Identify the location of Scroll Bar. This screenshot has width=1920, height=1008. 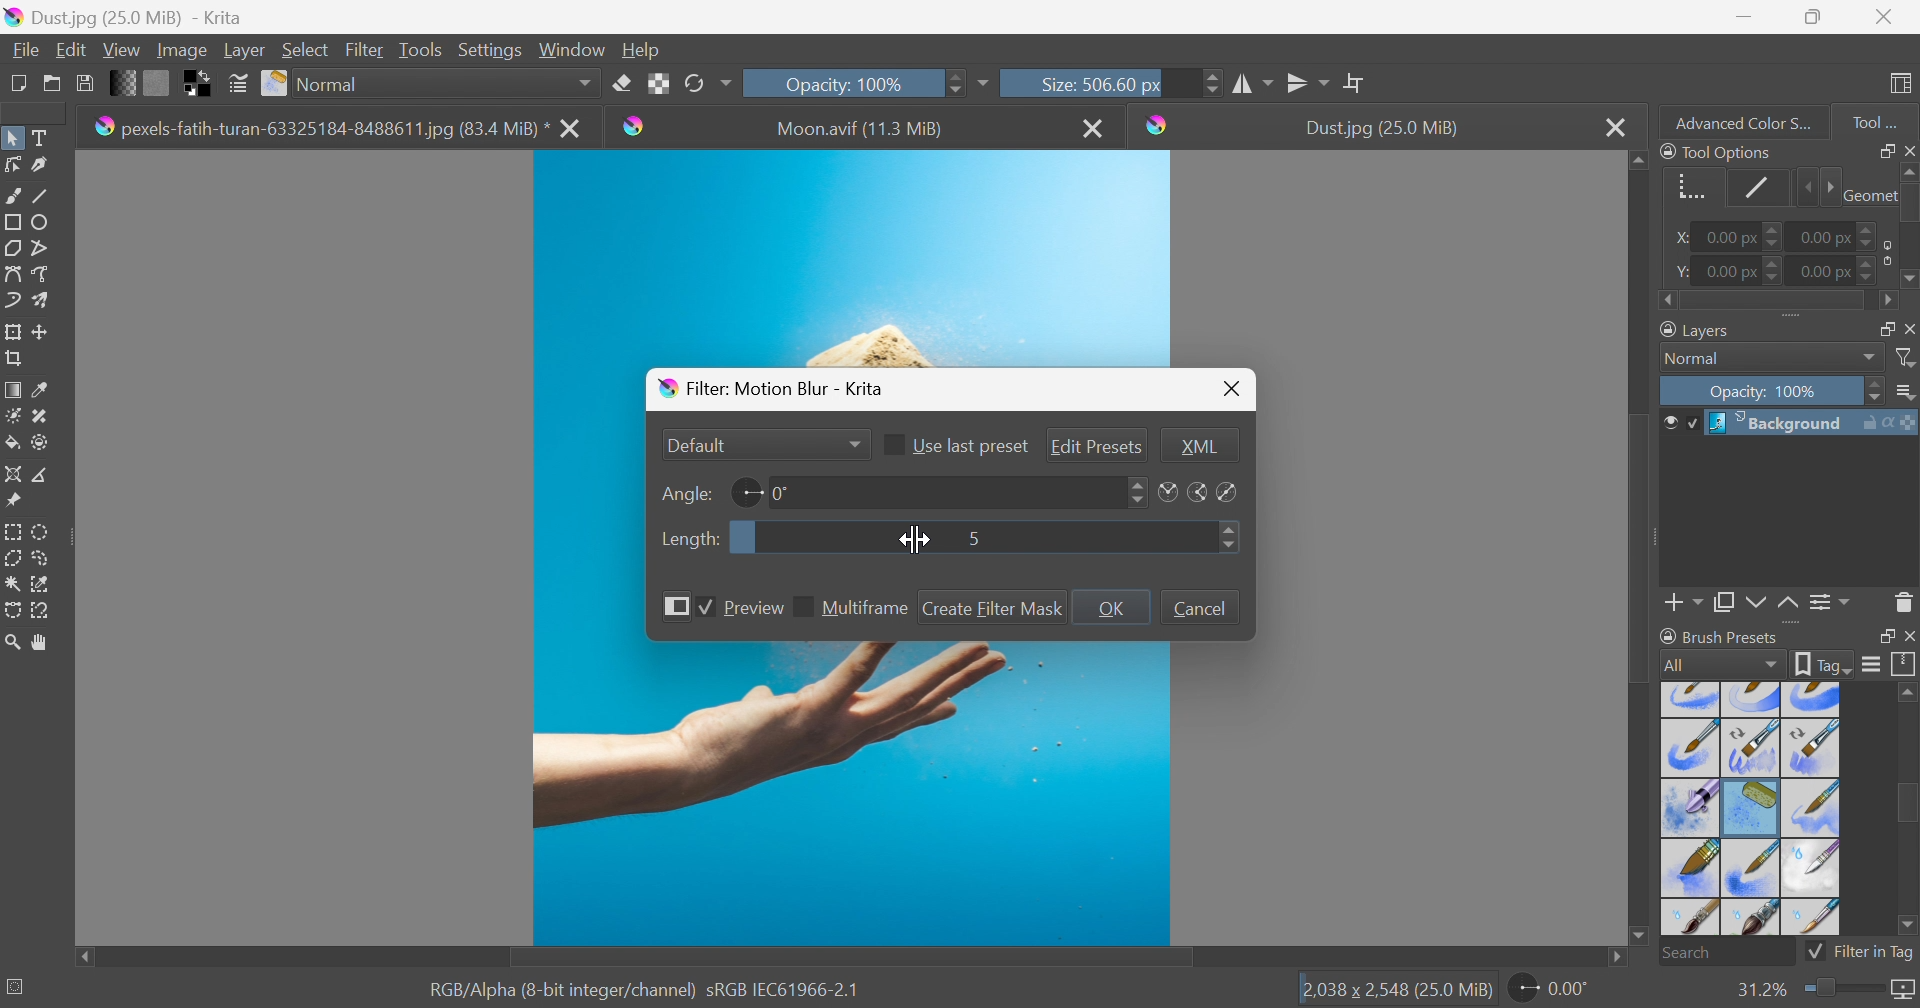
(851, 958).